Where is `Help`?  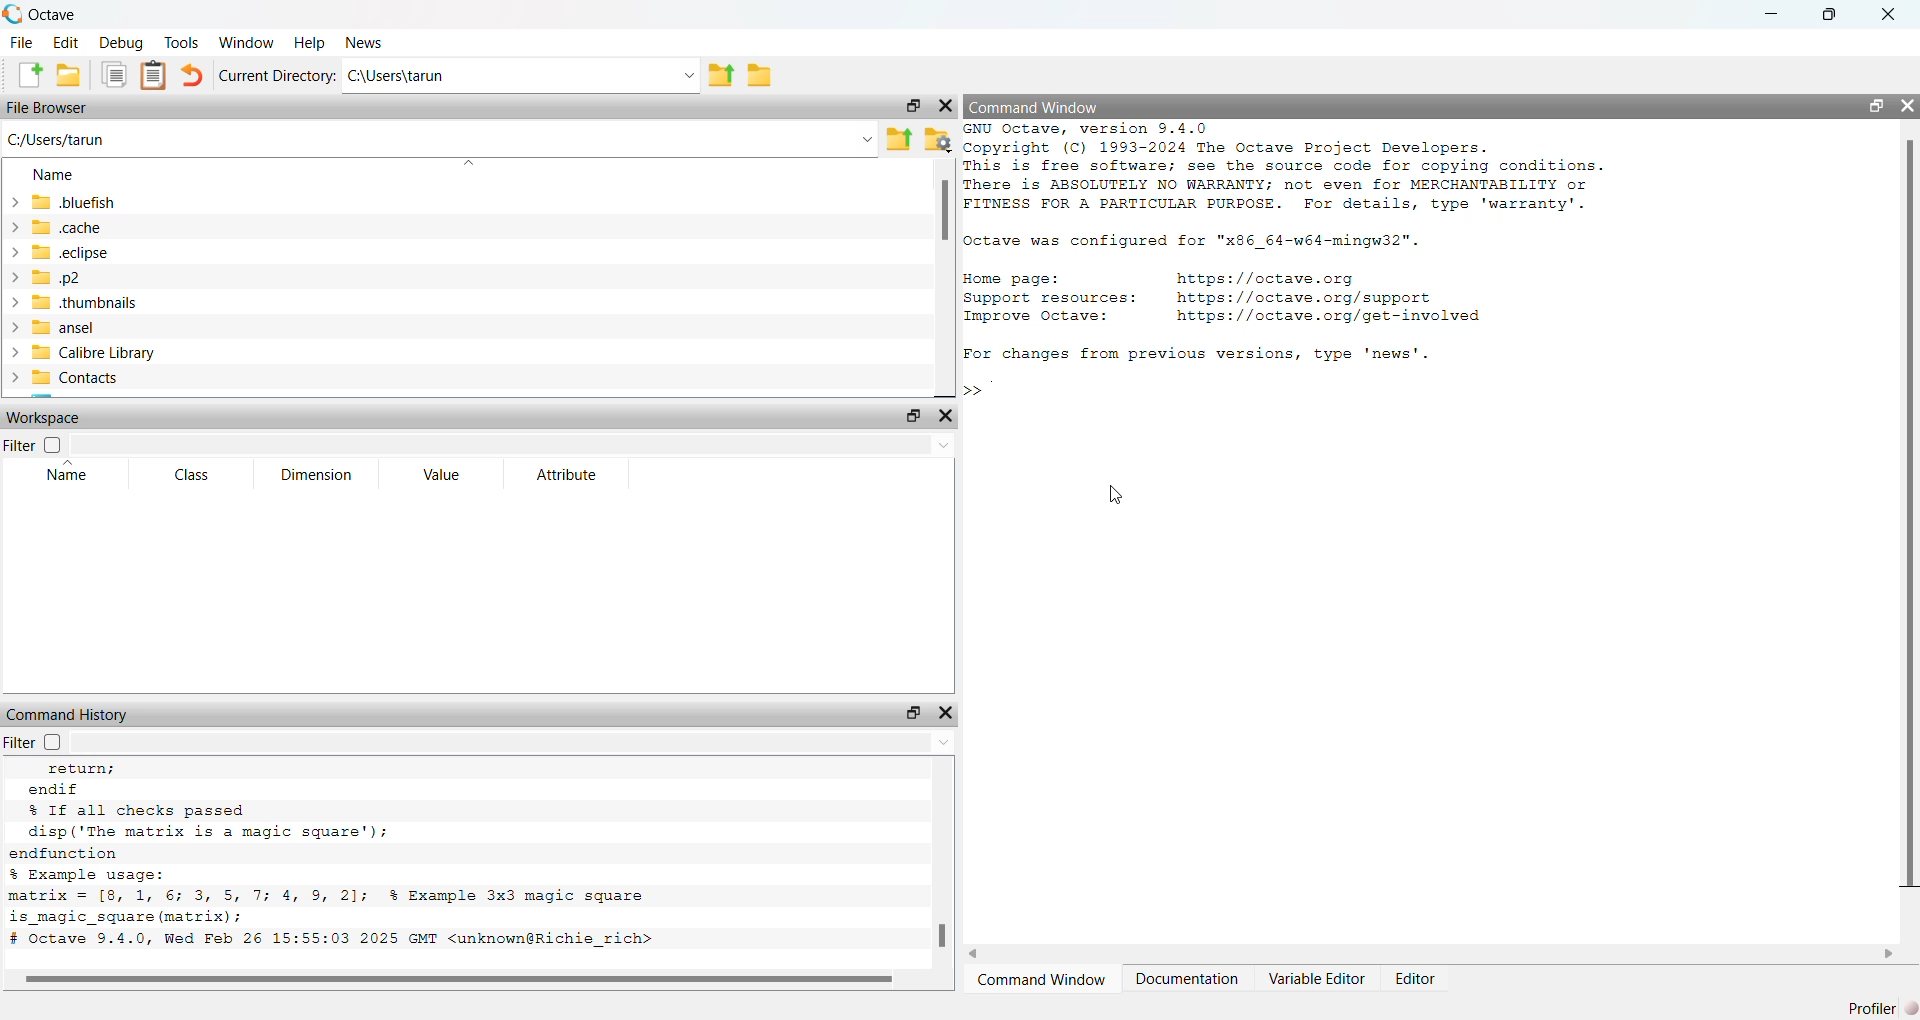 Help is located at coordinates (312, 42).